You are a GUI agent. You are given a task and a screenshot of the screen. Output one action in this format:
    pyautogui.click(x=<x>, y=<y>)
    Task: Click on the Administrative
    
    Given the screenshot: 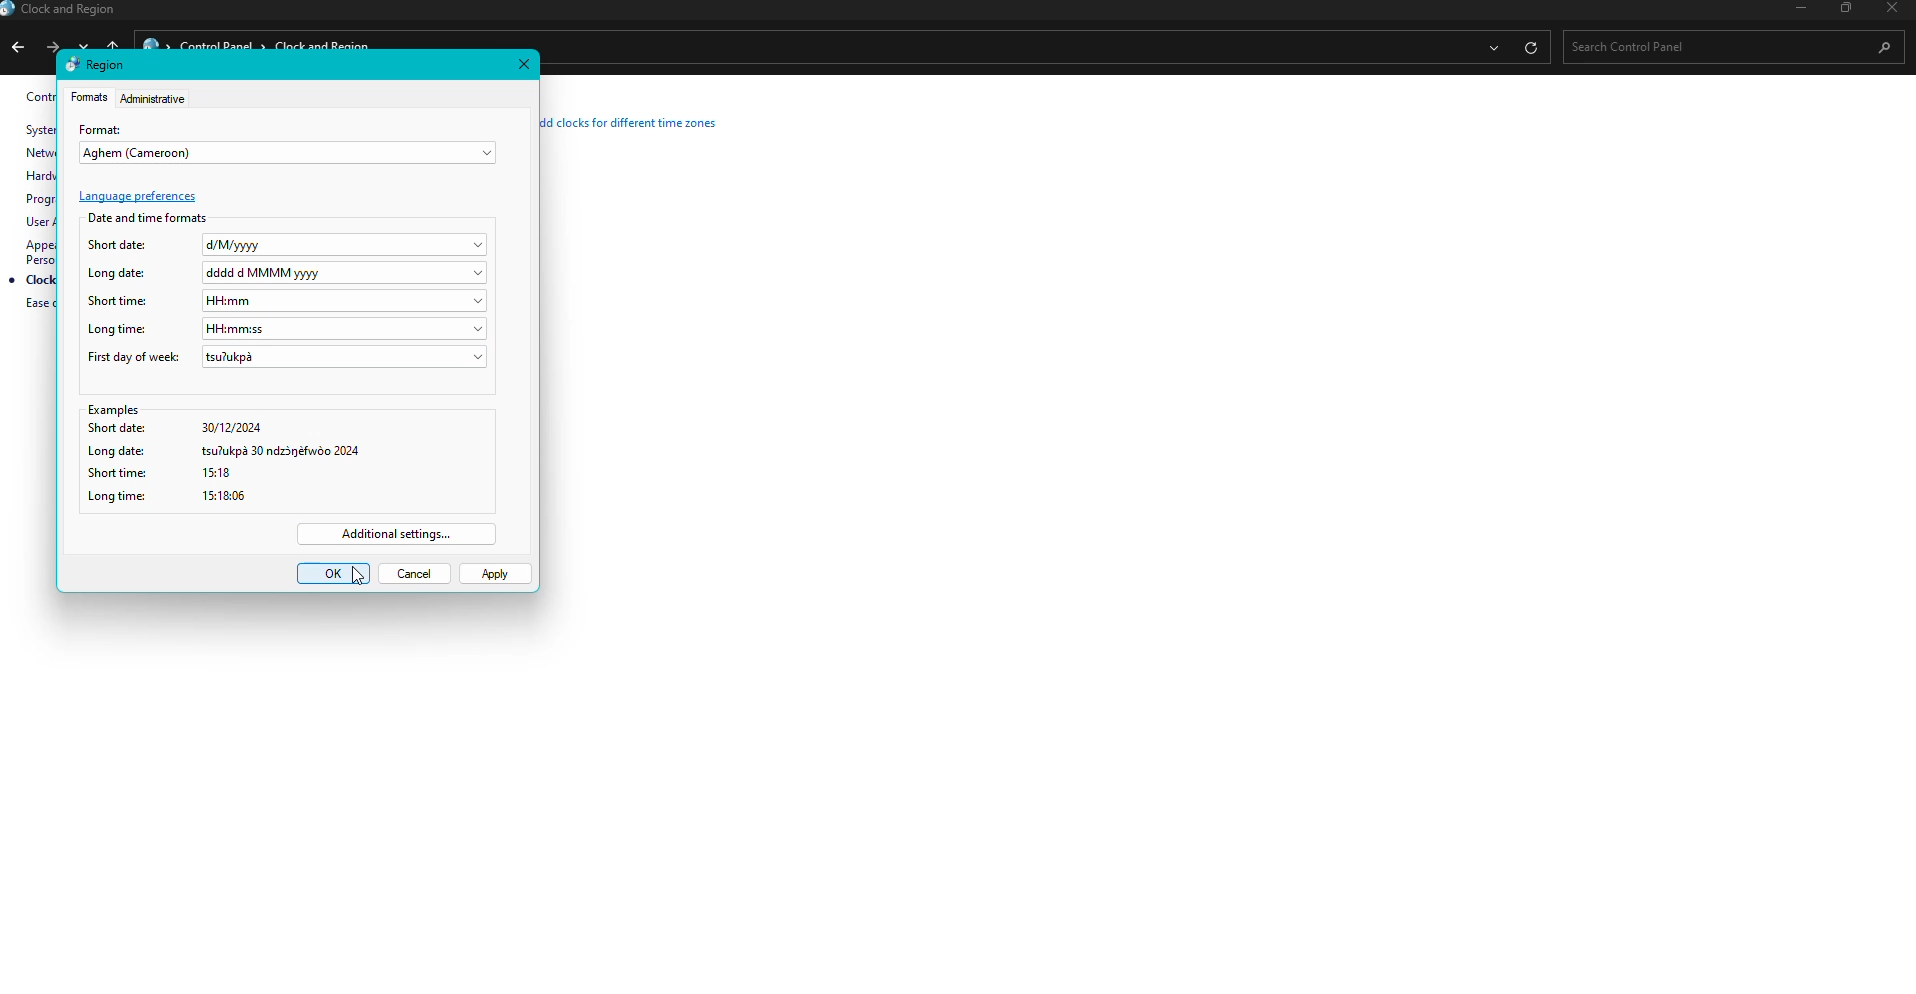 What is the action you would take?
    pyautogui.click(x=155, y=98)
    